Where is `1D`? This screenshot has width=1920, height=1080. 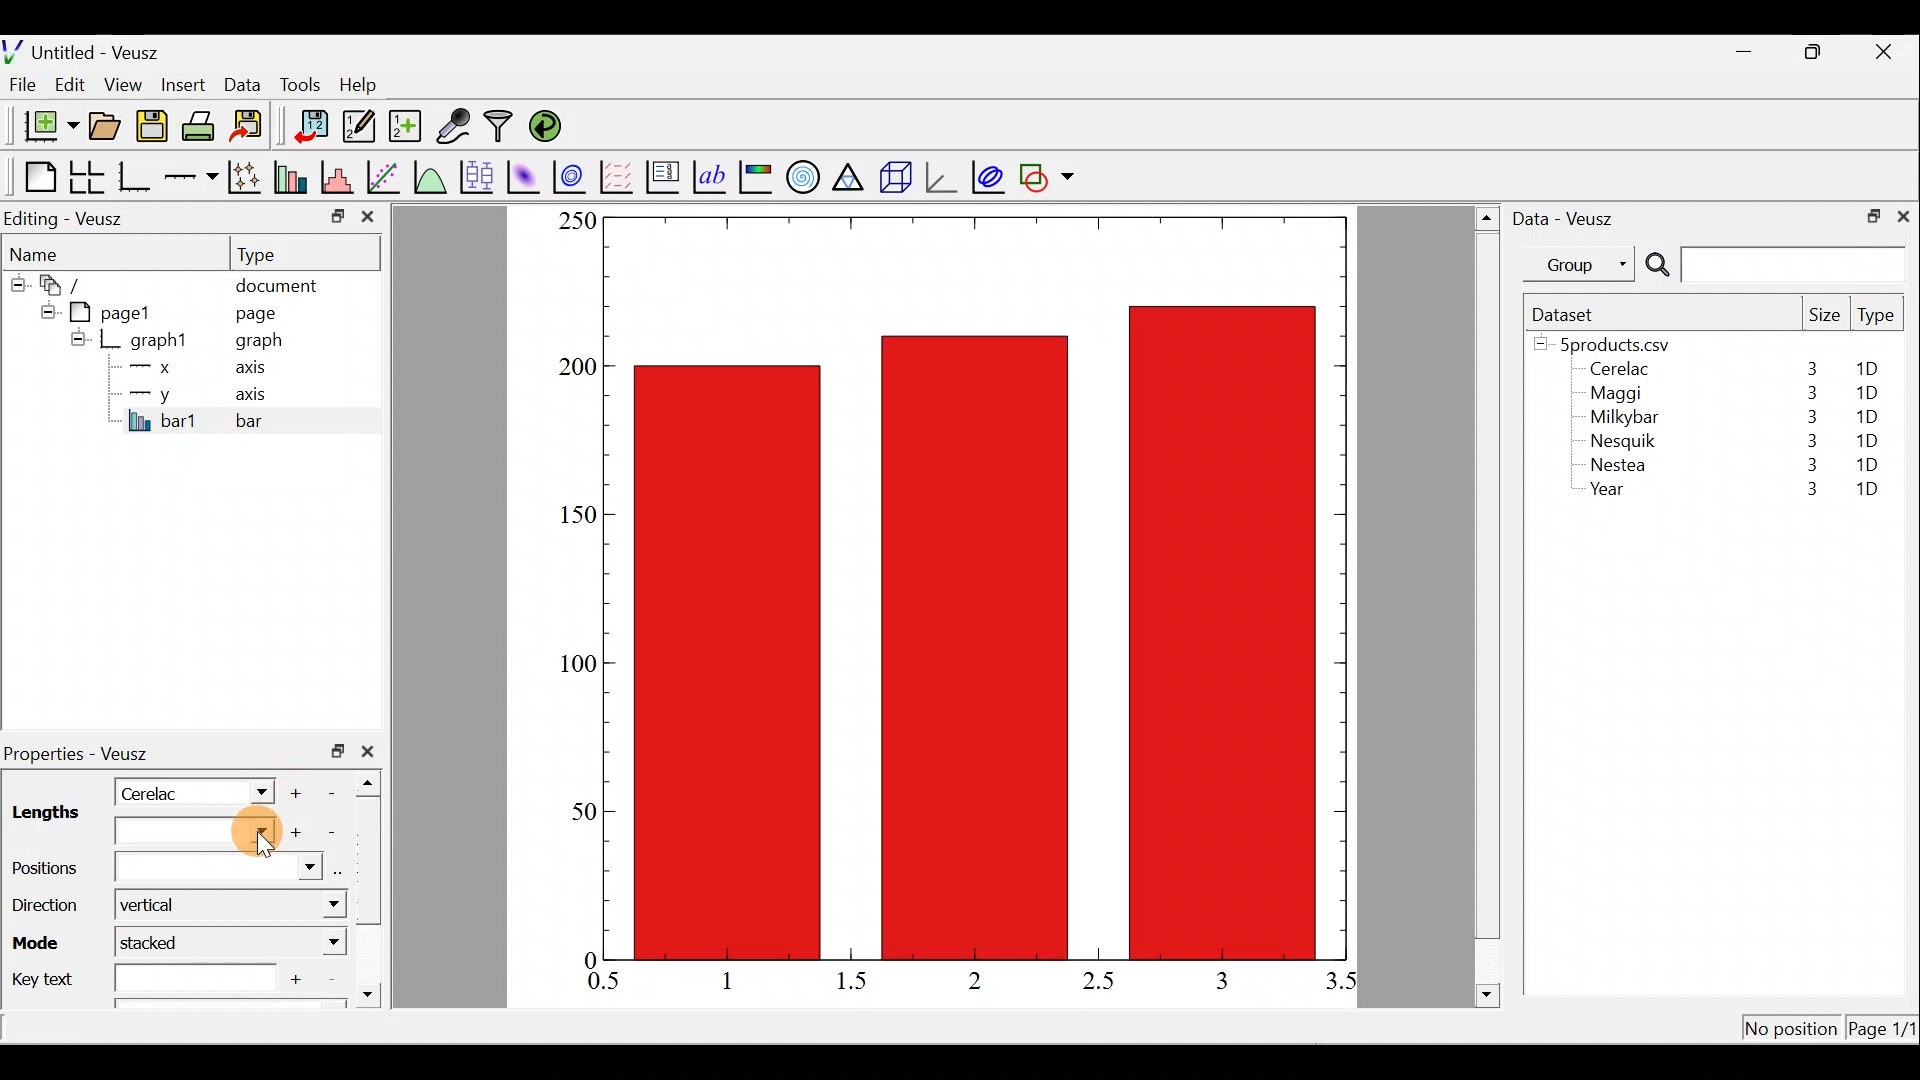
1D is located at coordinates (1867, 464).